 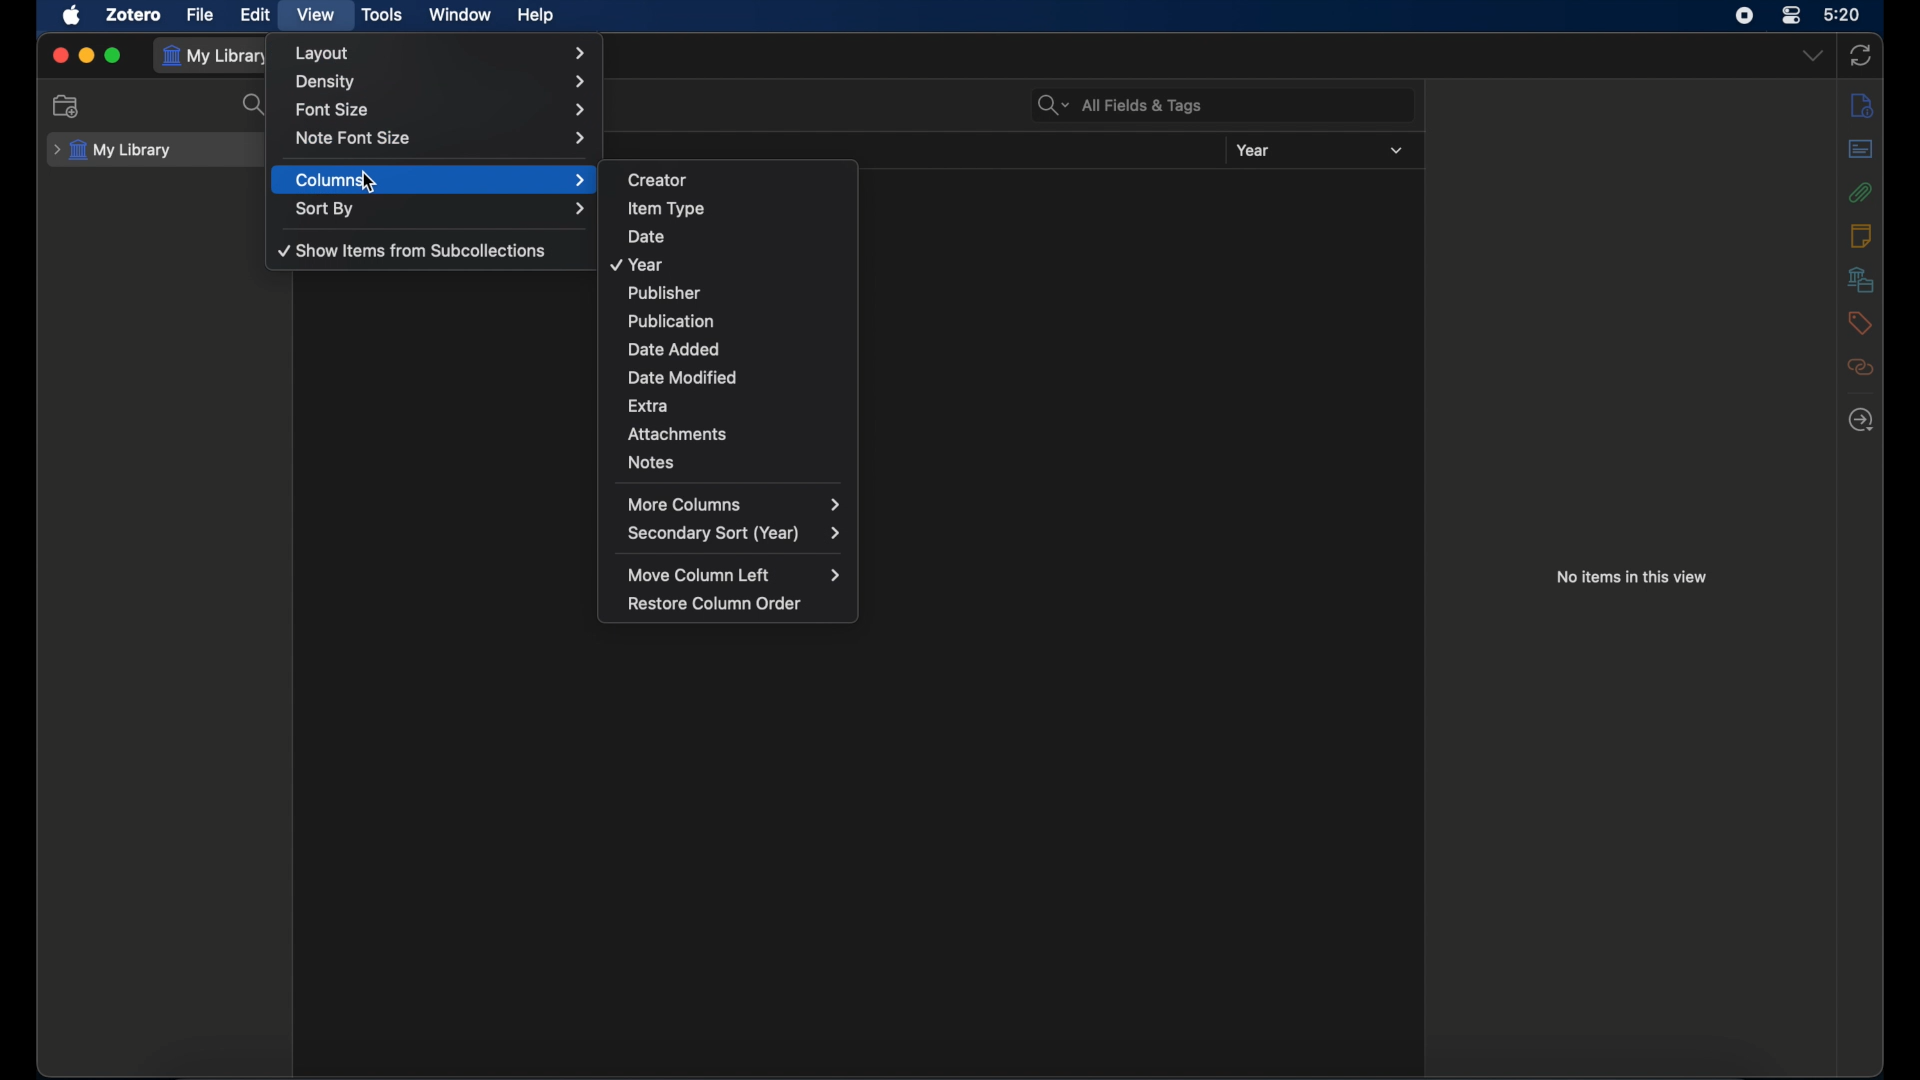 What do you see at coordinates (739, 231) in the screenshot?
I see `date` at bounding box center [739, 231].